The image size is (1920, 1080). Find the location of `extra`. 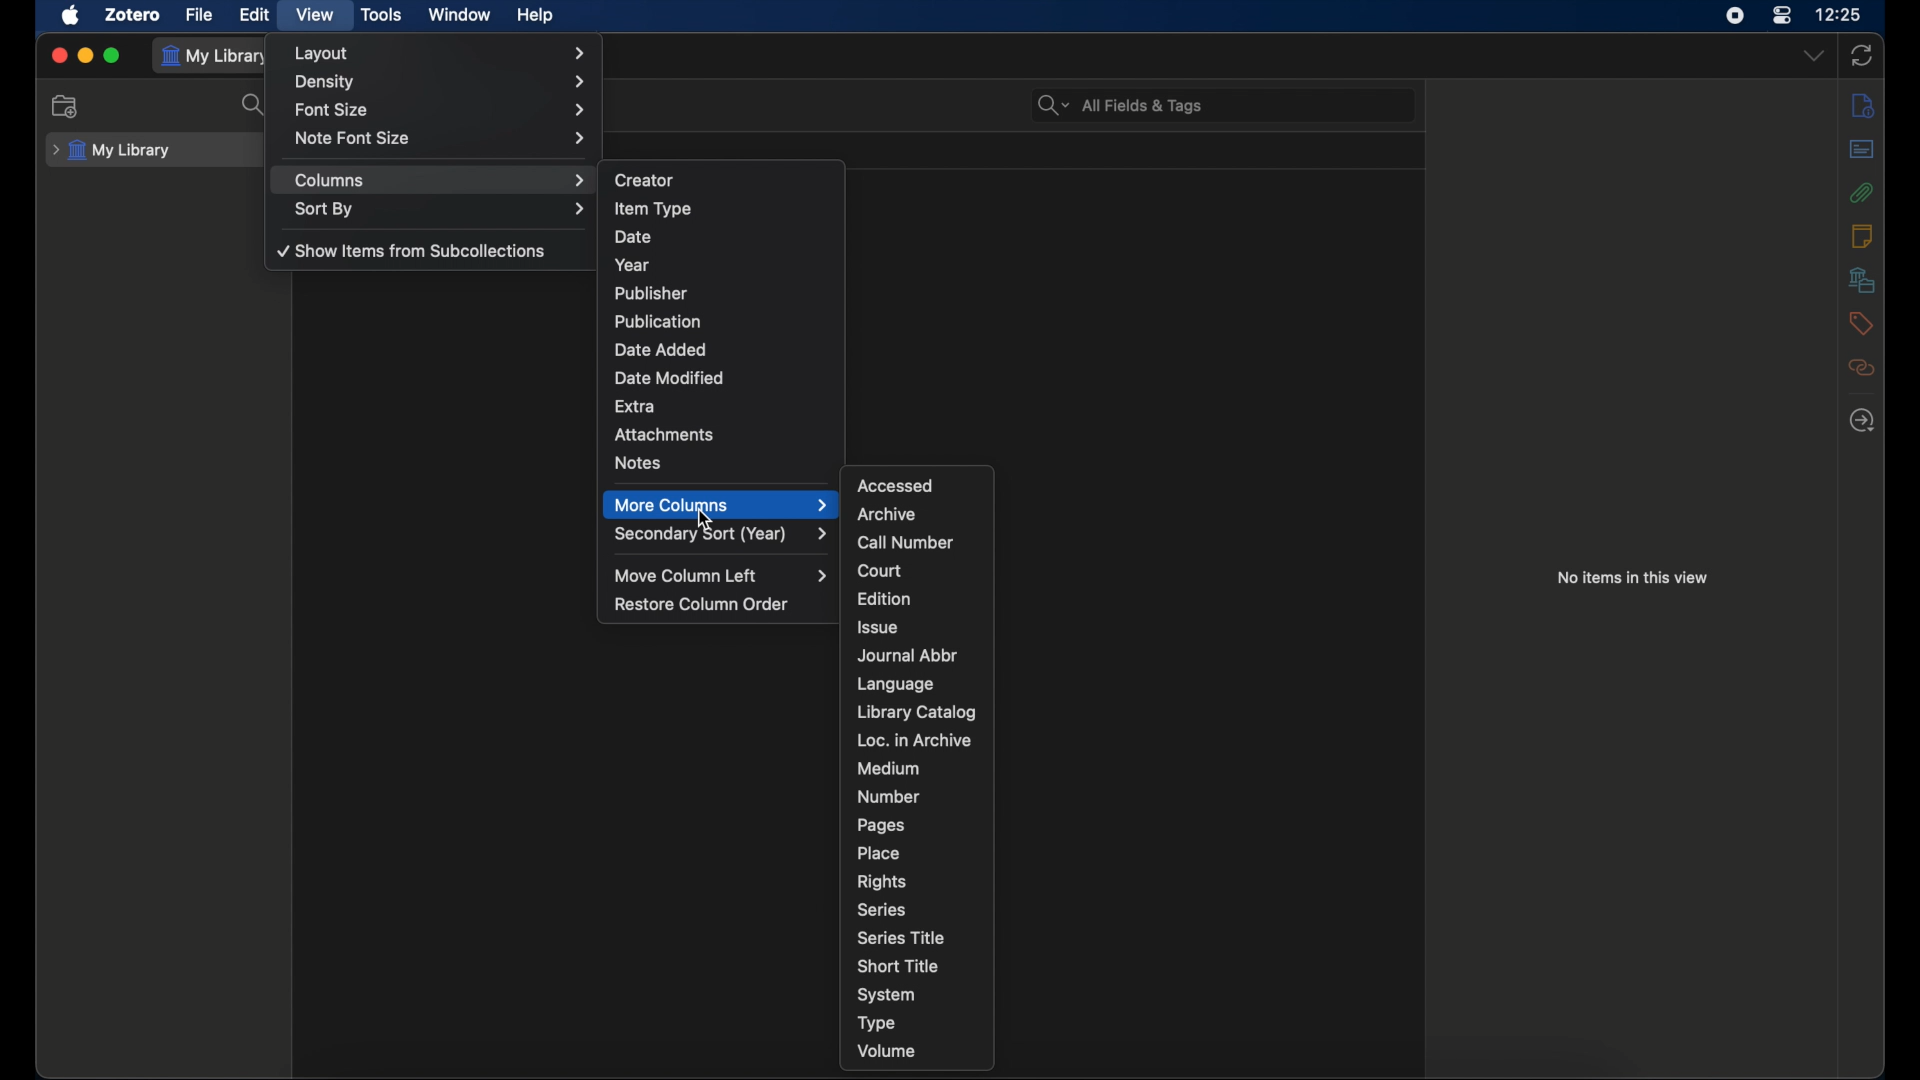

extra is located at coordinates (636, 407).